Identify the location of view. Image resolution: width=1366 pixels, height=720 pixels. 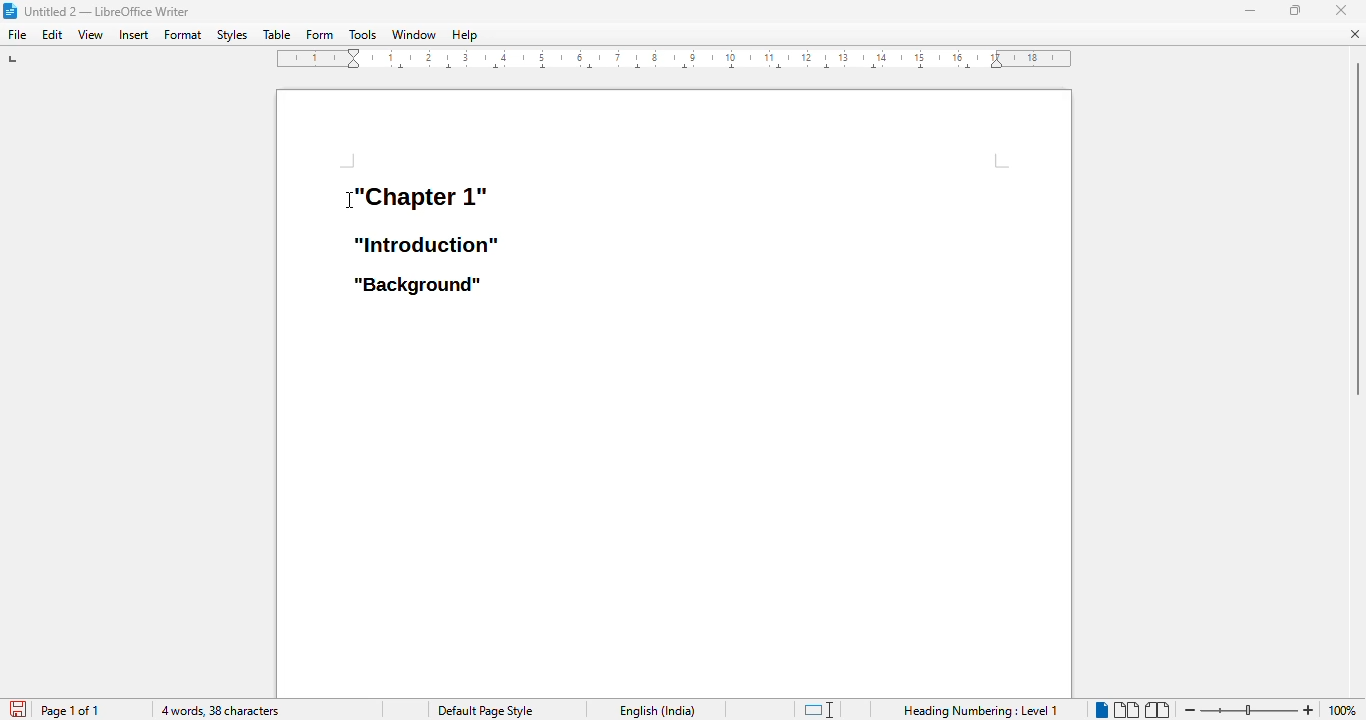
(90, 35).